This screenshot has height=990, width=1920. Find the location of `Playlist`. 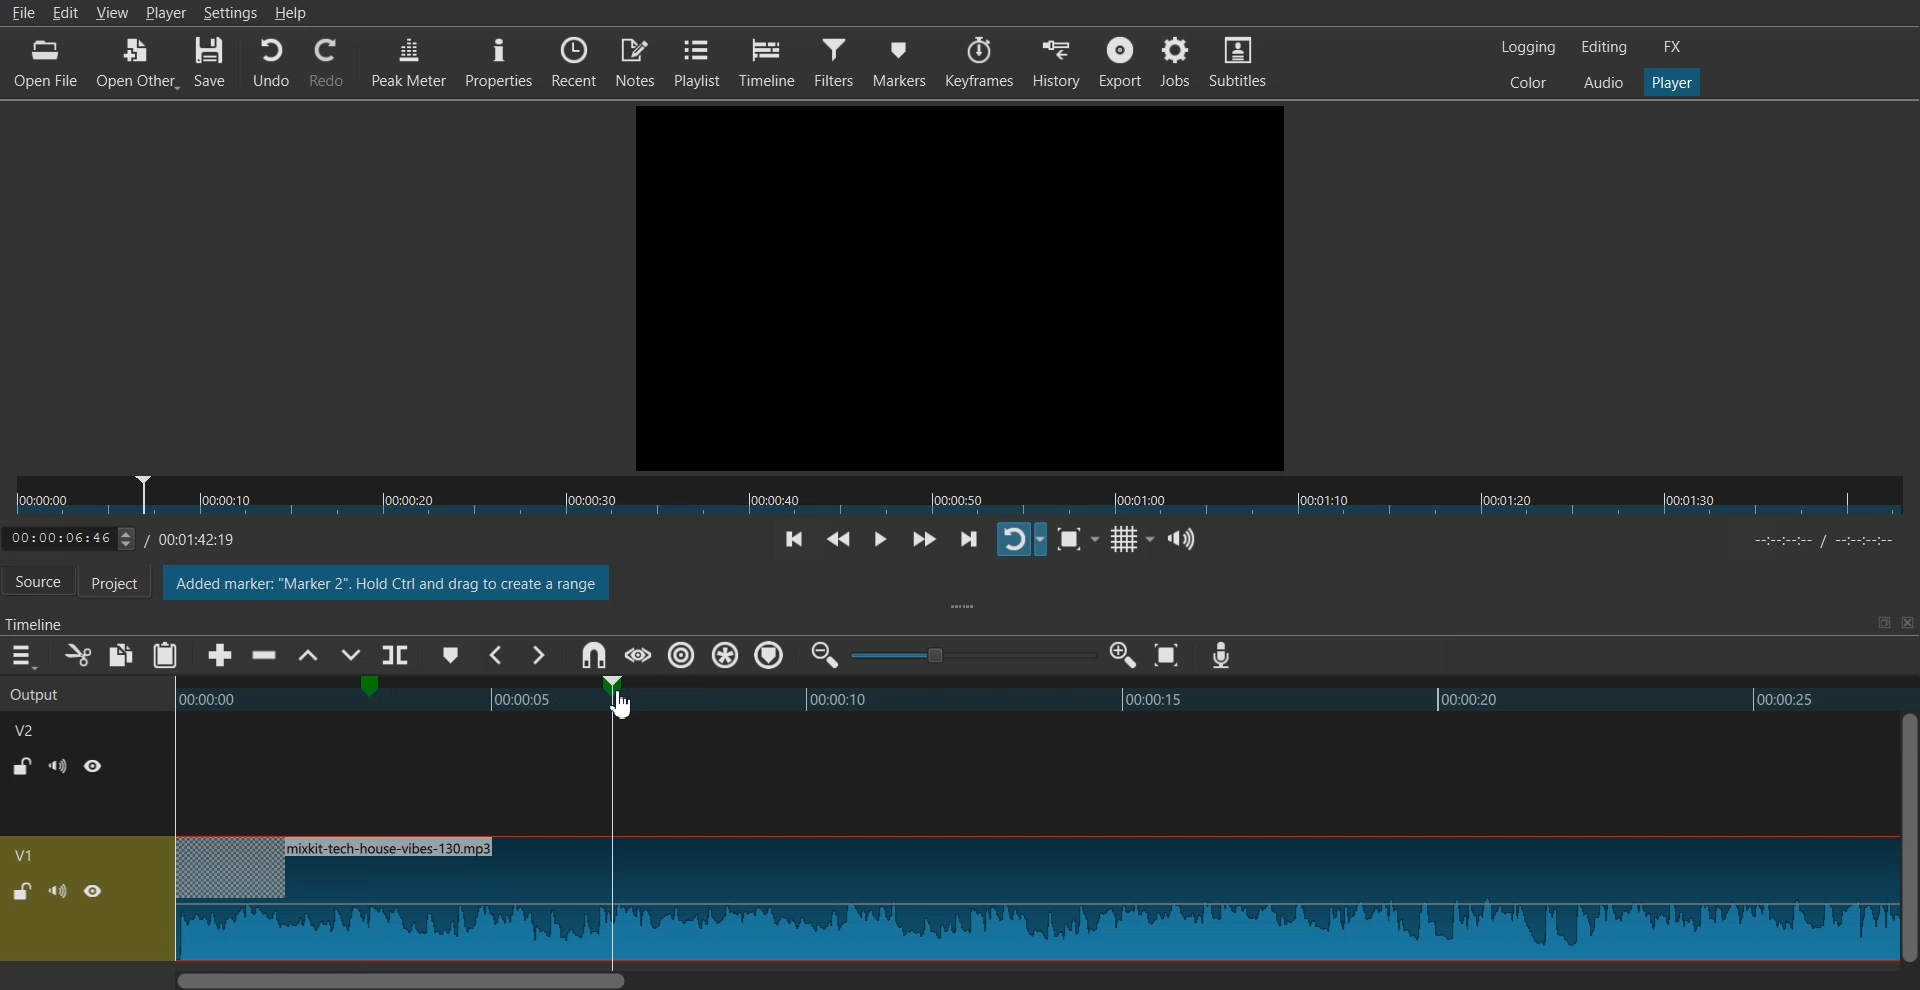

Playlist is located at coordinates (697, 61).